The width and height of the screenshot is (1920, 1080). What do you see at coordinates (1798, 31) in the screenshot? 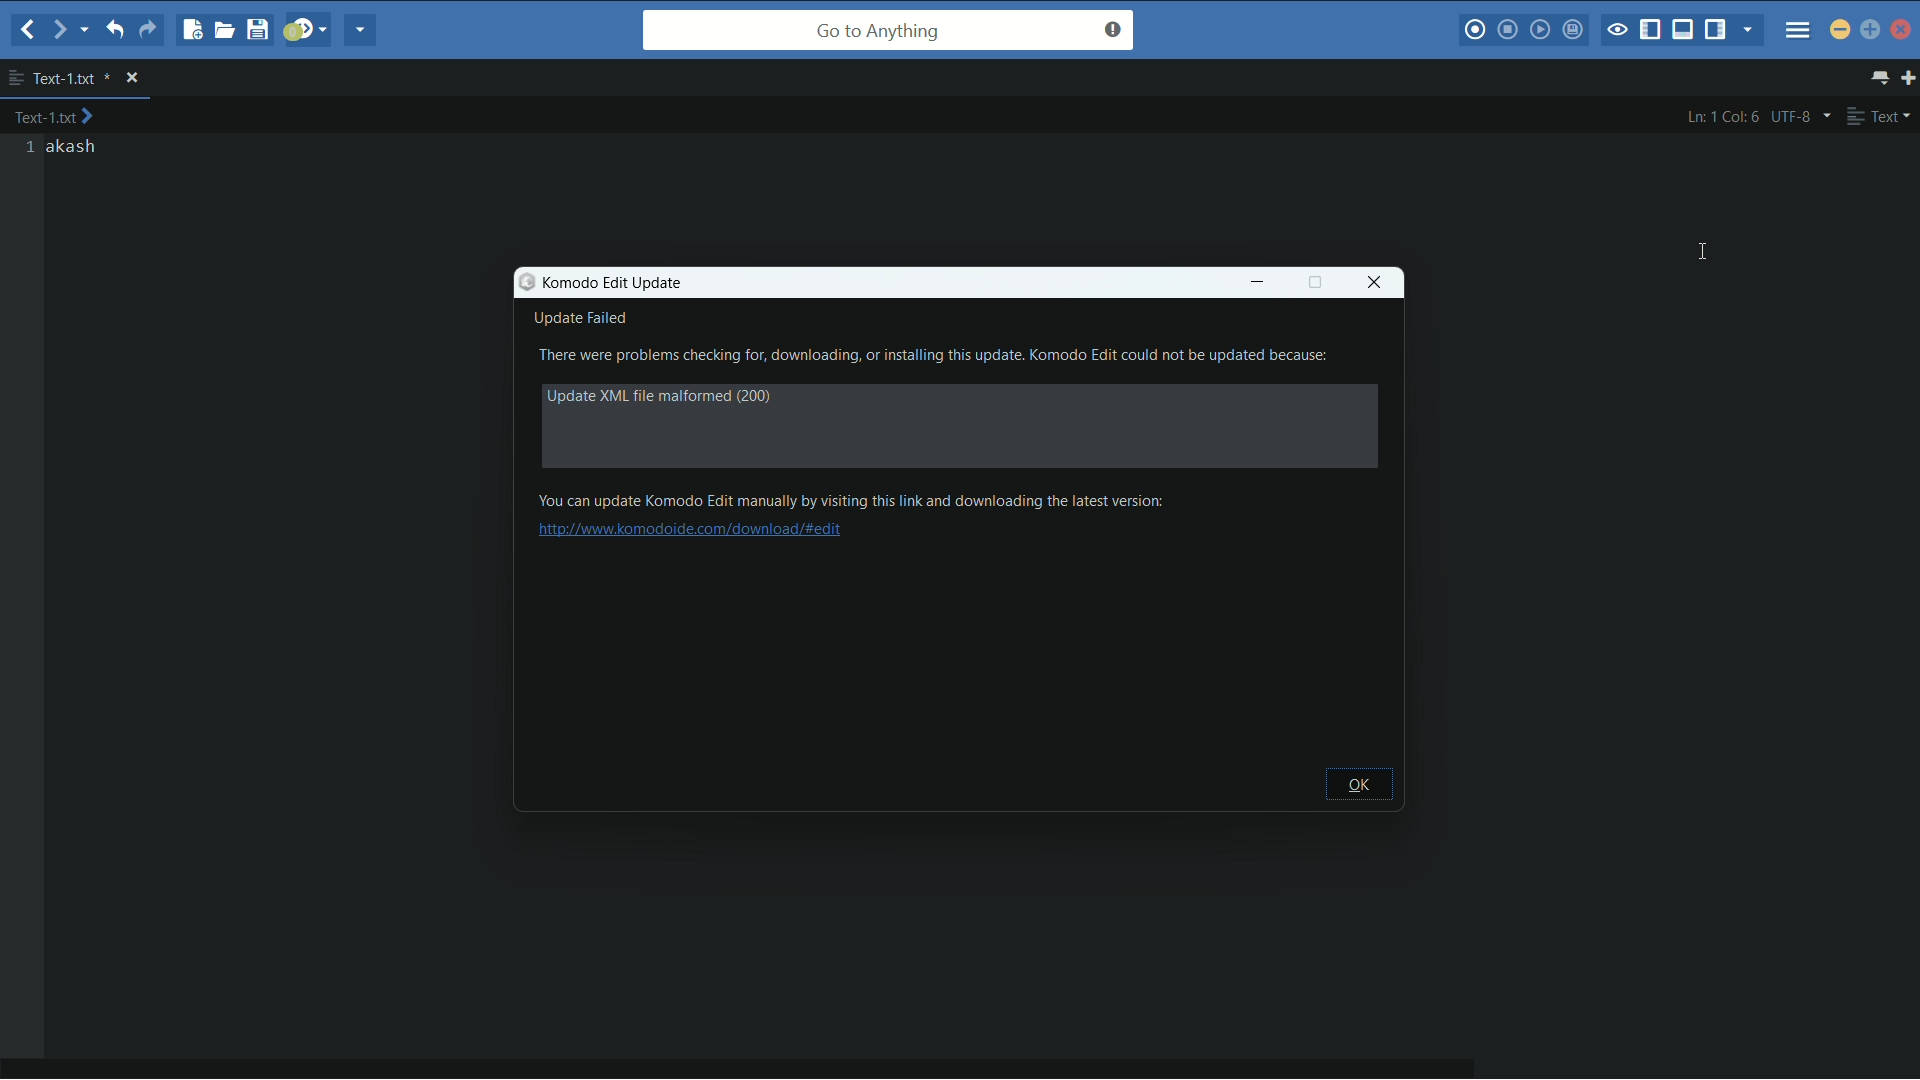
I see `menu` at bounding box center [1798, 31].